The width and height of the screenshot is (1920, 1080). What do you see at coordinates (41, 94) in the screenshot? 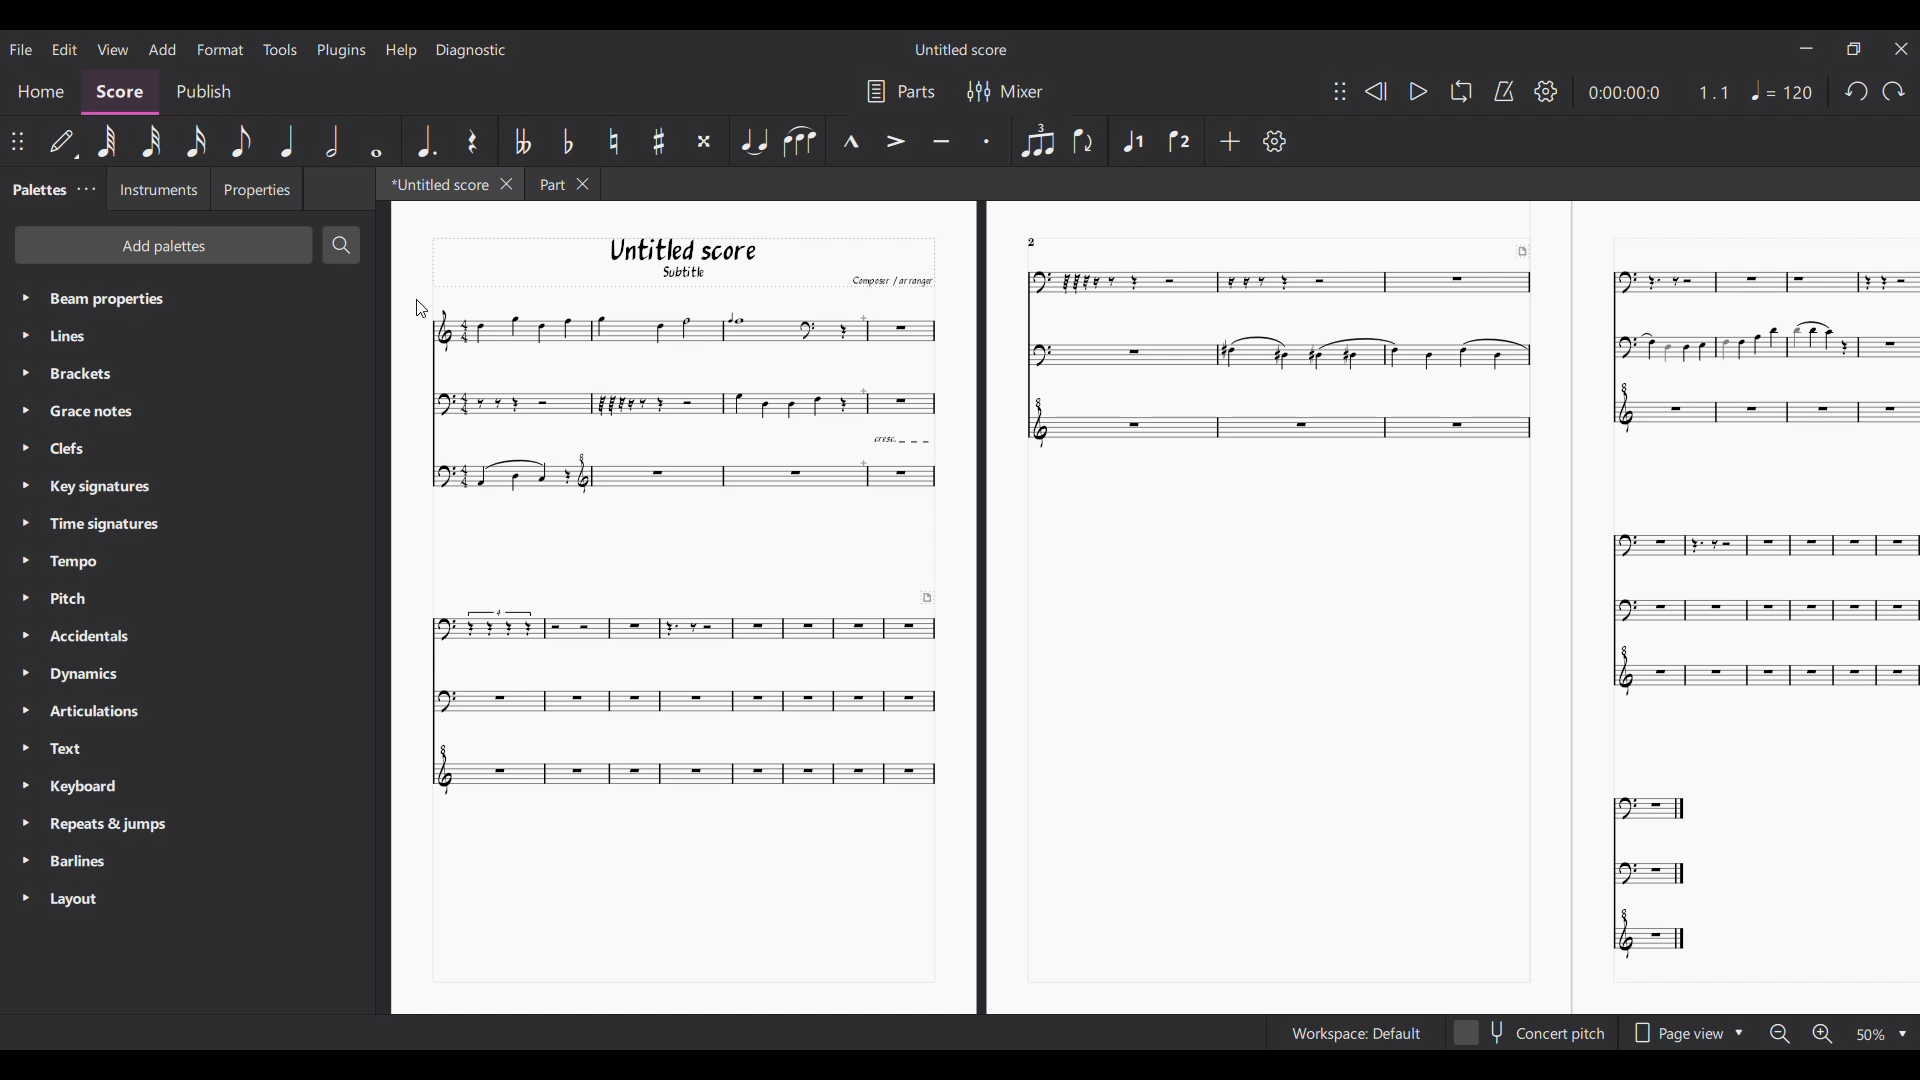
I see `Home ` at bounding box center [41, 94].